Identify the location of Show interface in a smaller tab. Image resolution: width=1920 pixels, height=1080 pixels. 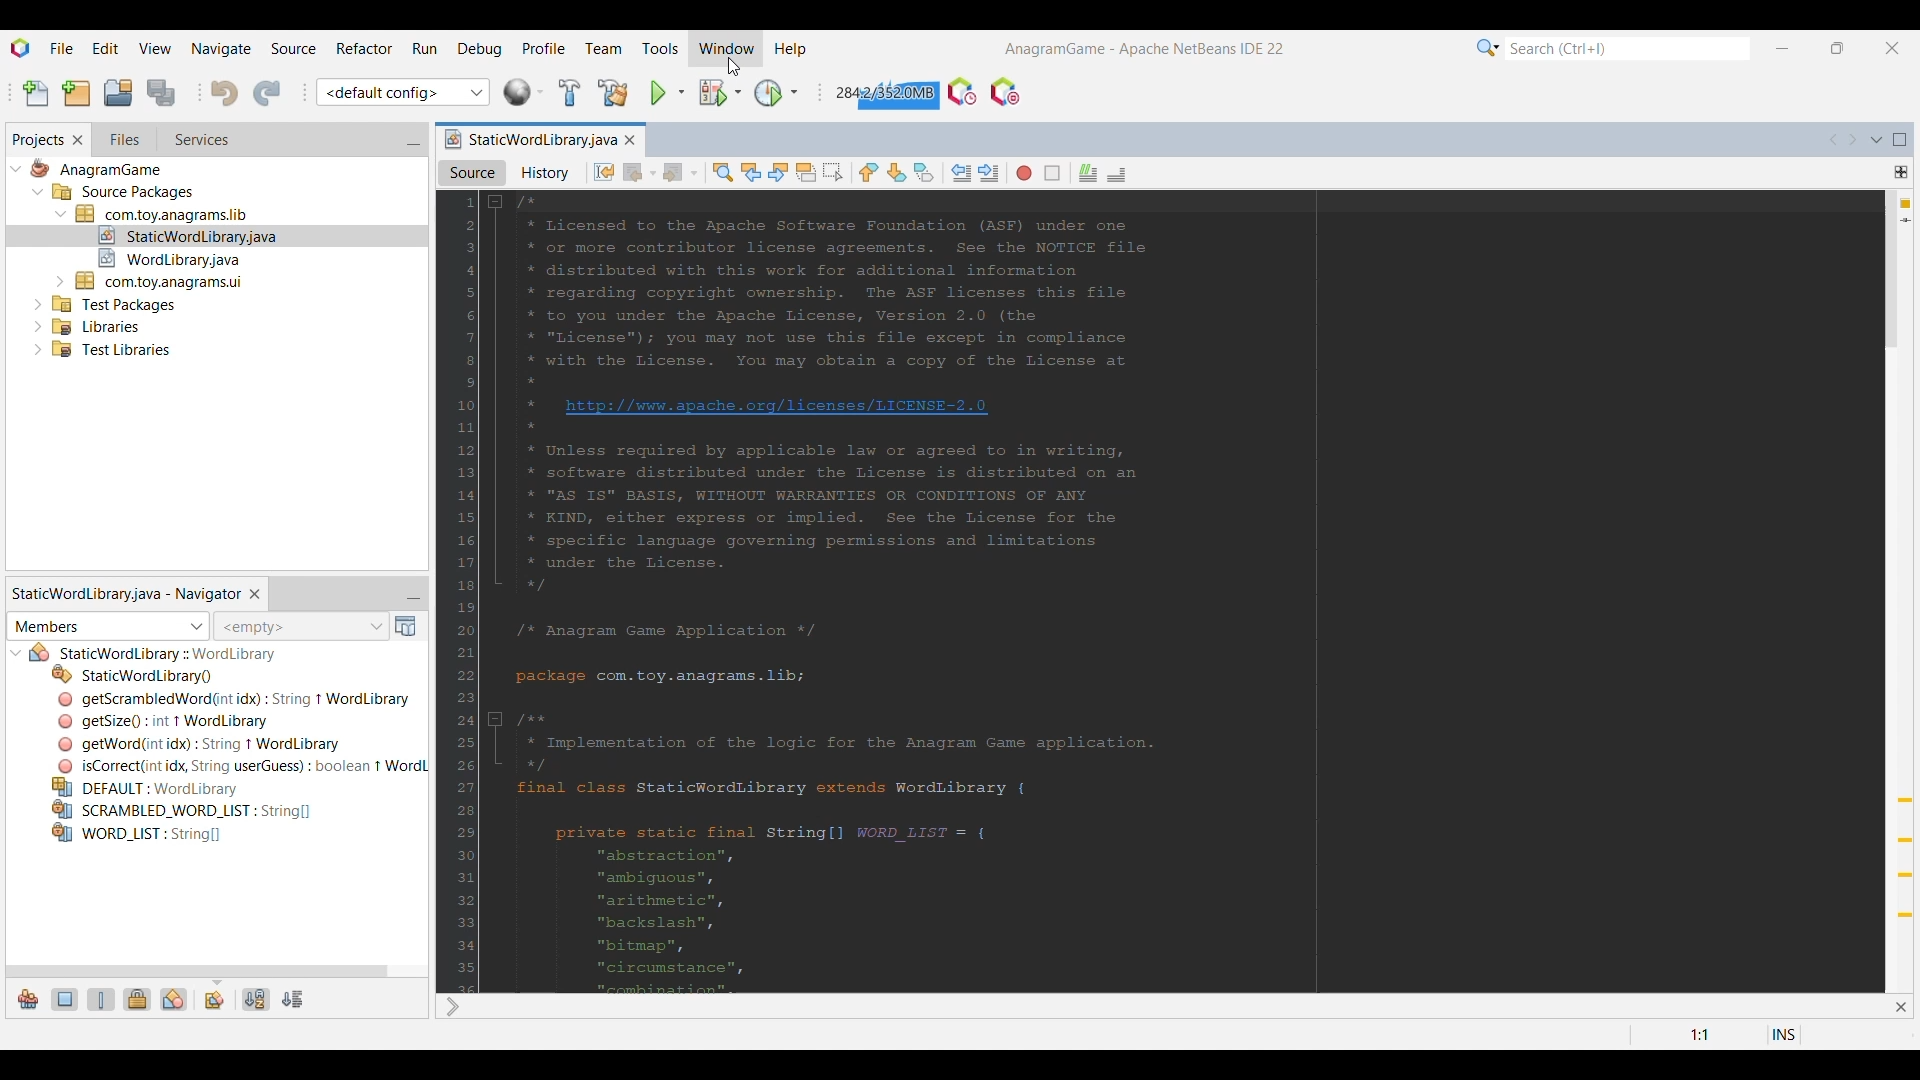
(1838, 48).